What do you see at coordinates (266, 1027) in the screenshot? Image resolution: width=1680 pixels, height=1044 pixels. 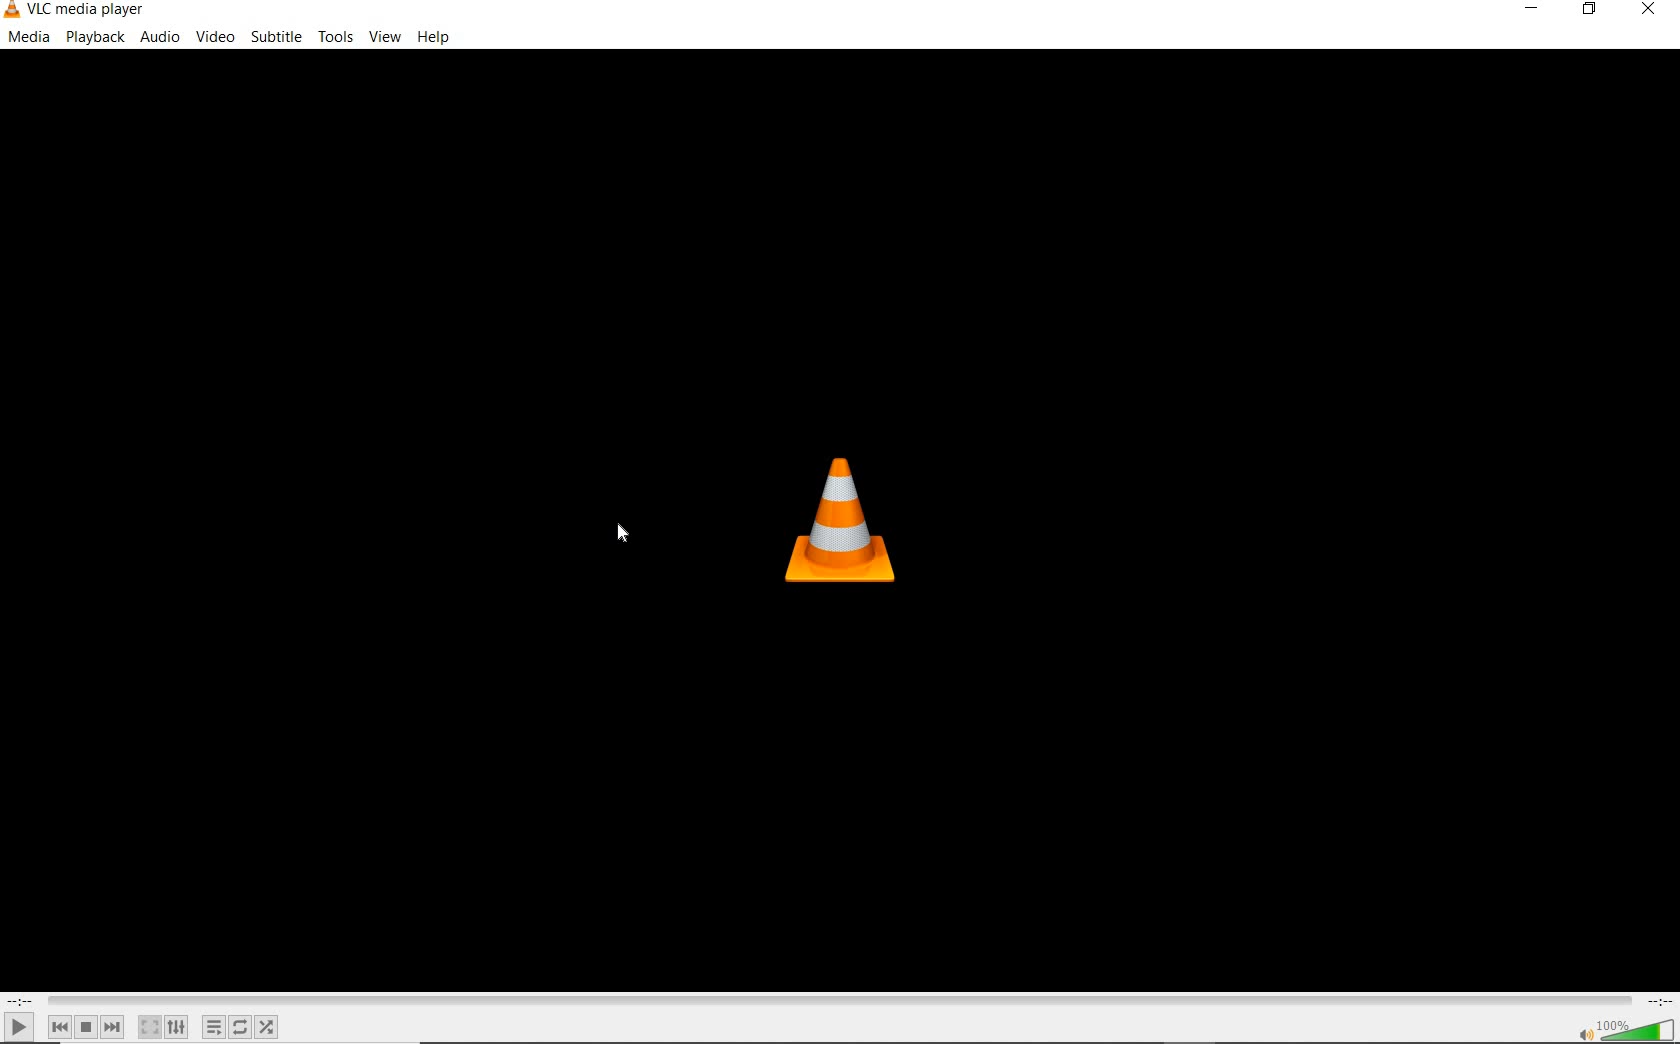 I see `random` at bounding box center [266, 1027].